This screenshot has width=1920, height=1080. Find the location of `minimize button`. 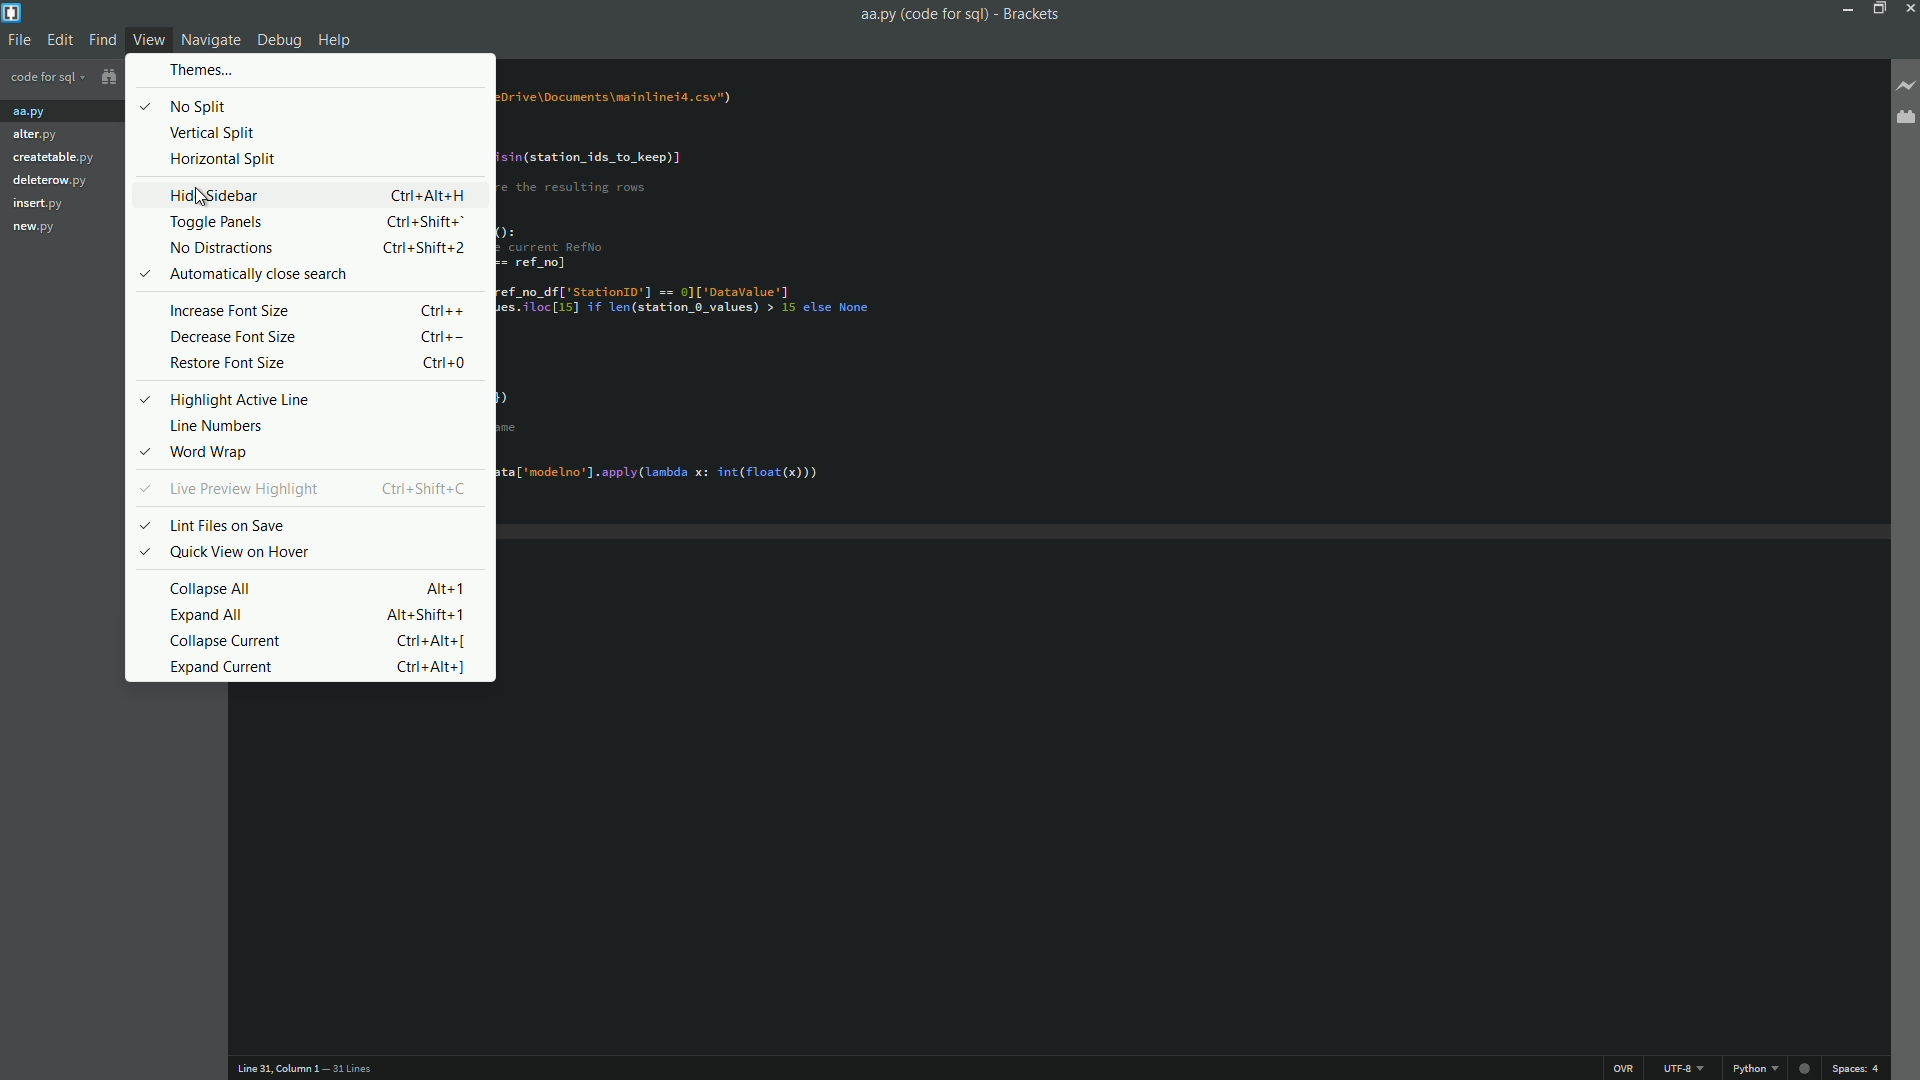

minimize button is located at coordinates (1841, 9).